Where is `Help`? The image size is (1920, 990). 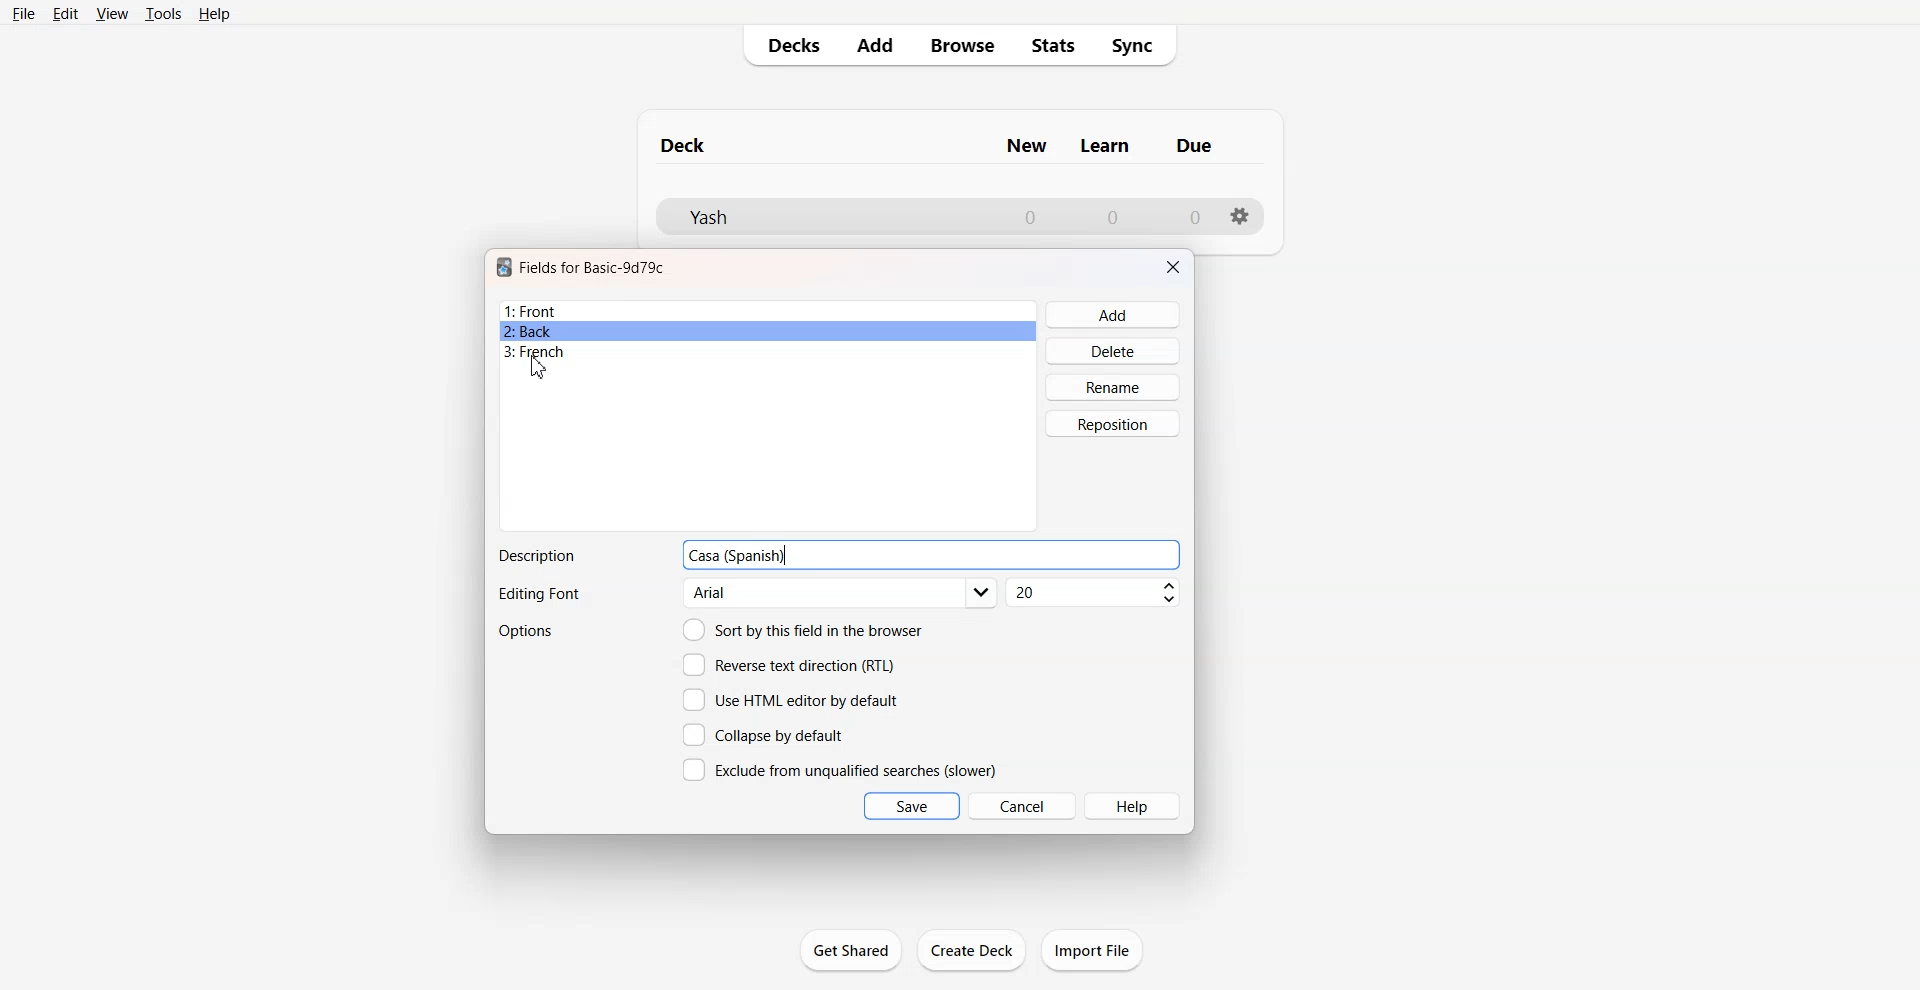 Help is located at coordinates (1134, 806).